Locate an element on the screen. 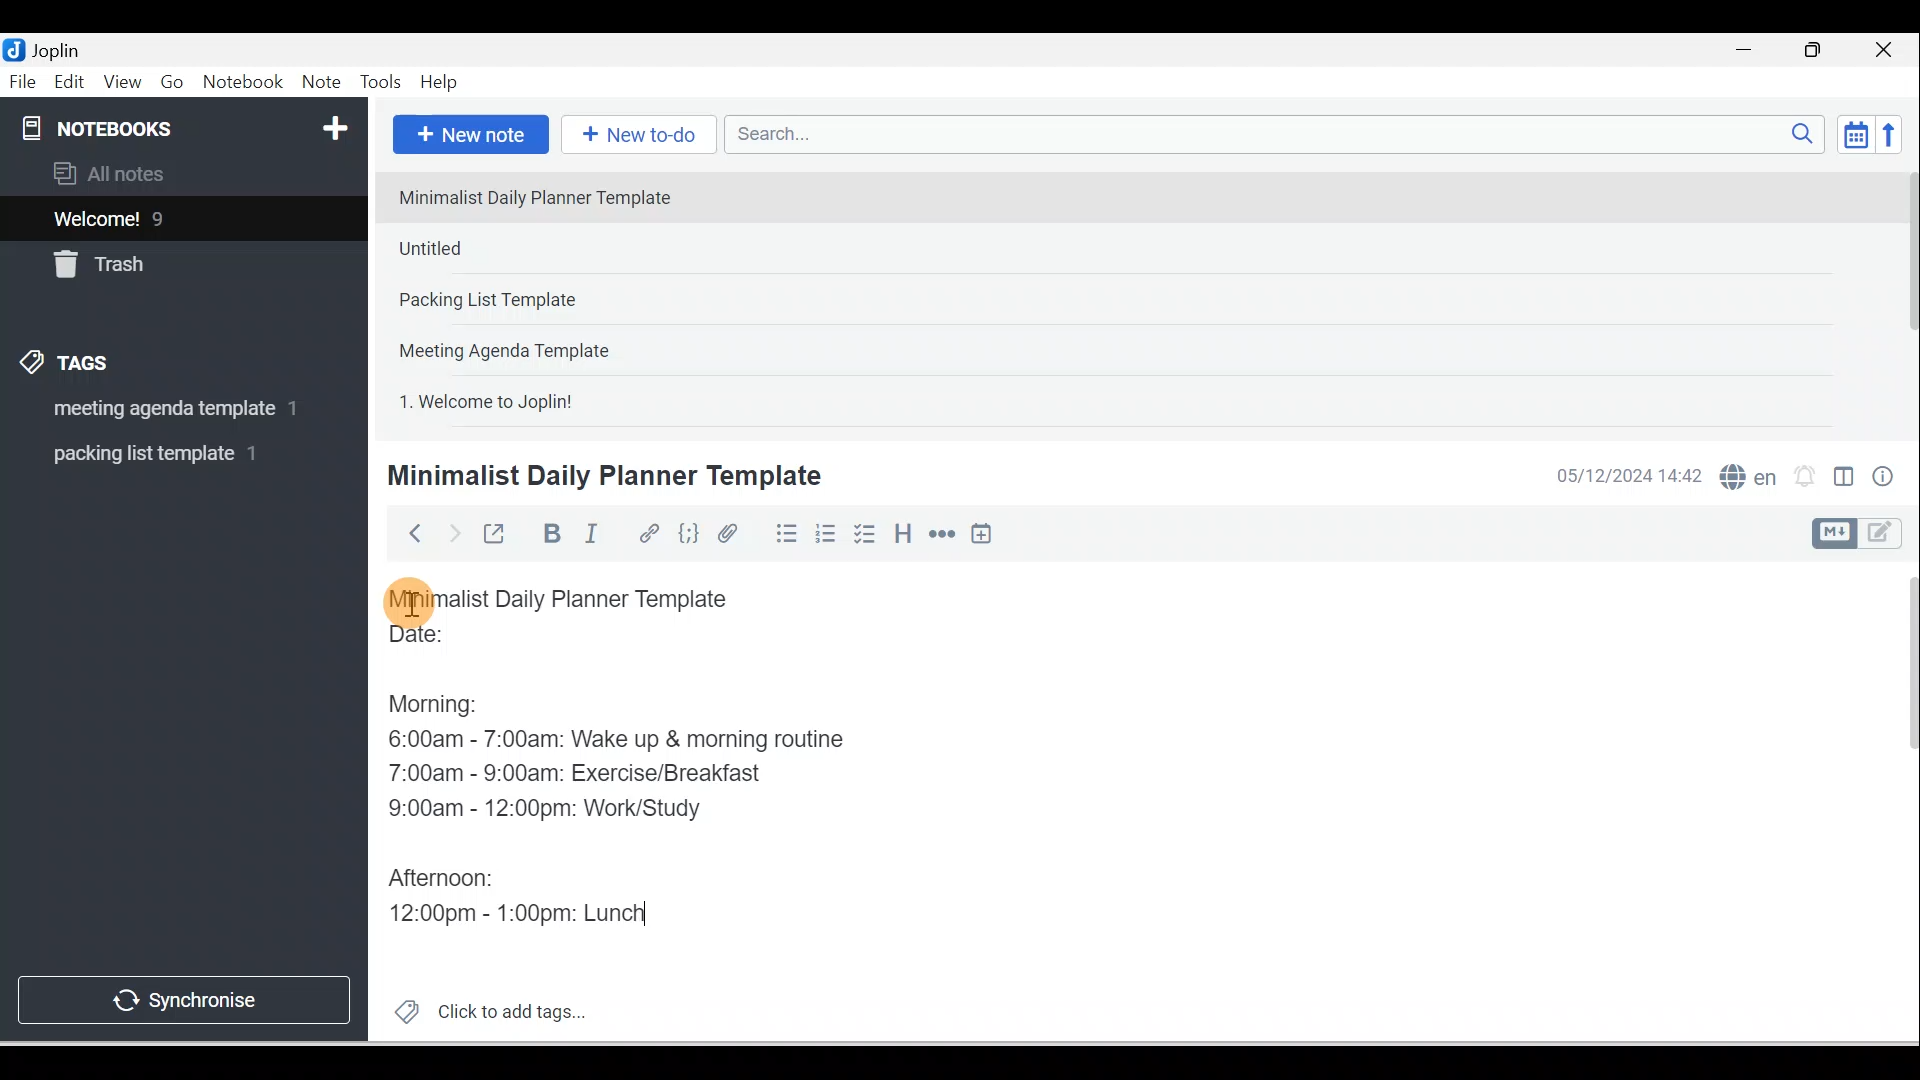  Synchronise is located at coordinates (182, 996).